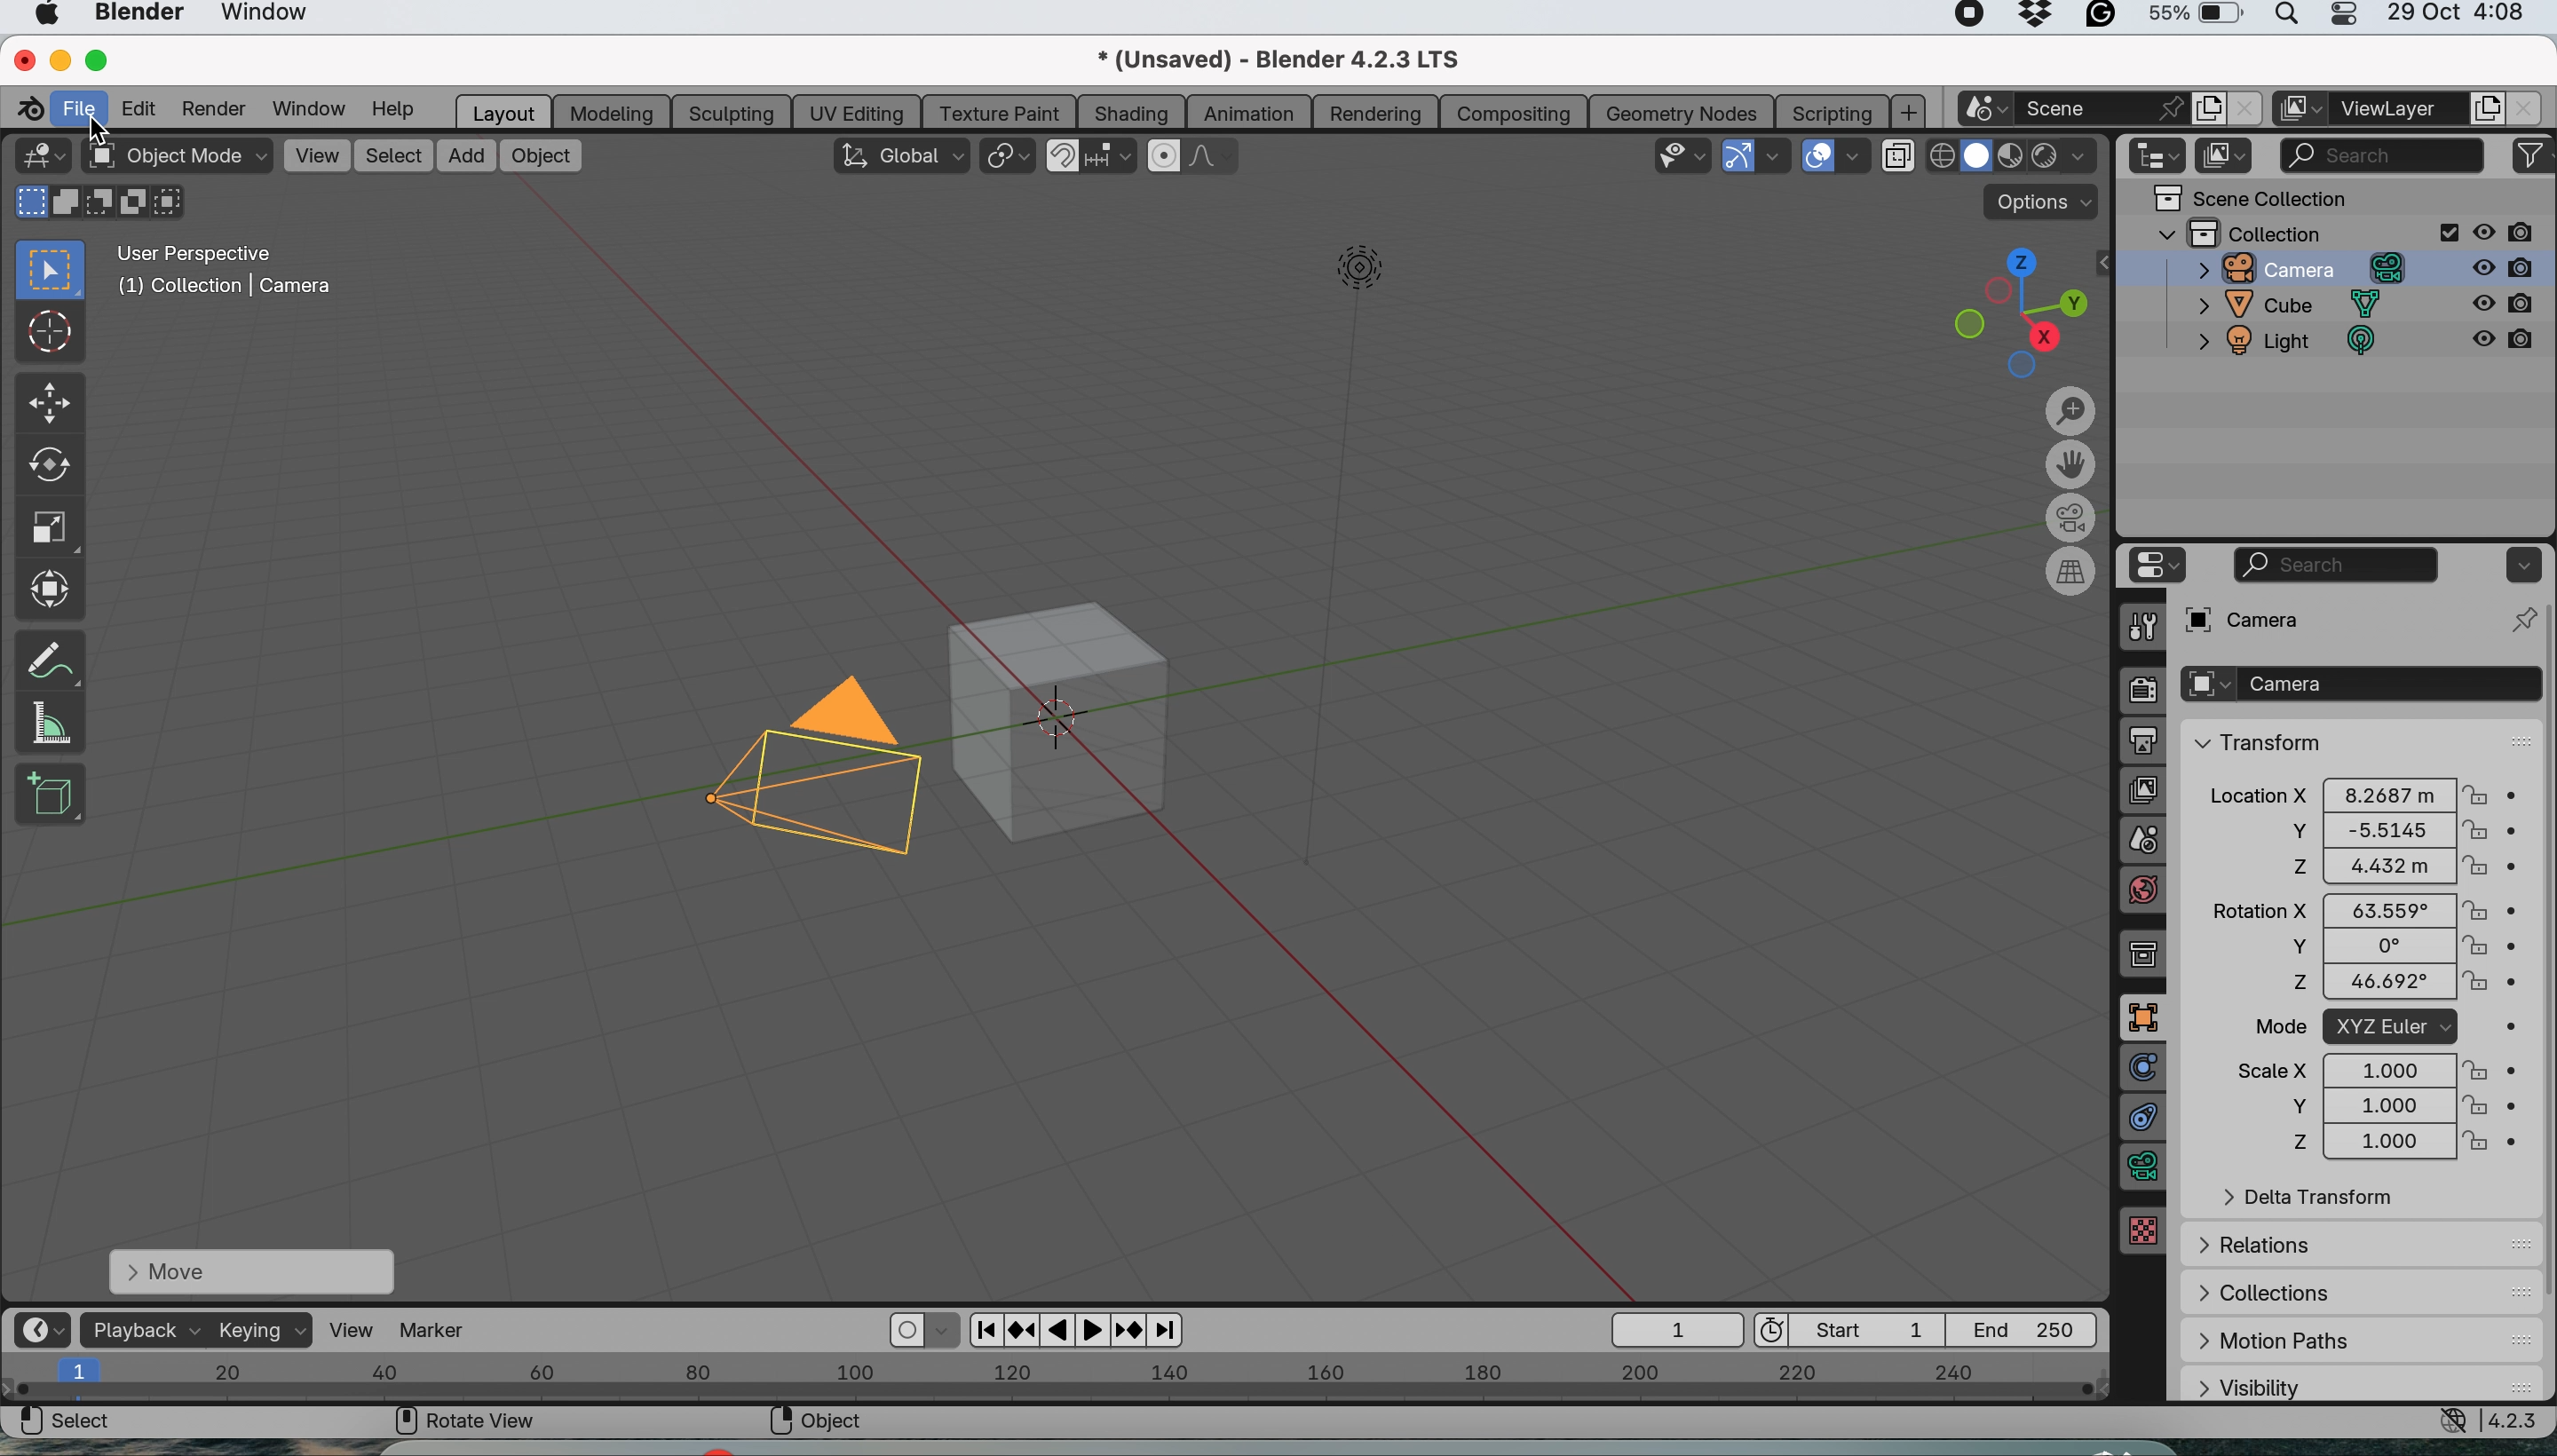 Image resolution: width=2557 pixels, height=1456 pixels. I want to click on annotate, so click(46, 659).